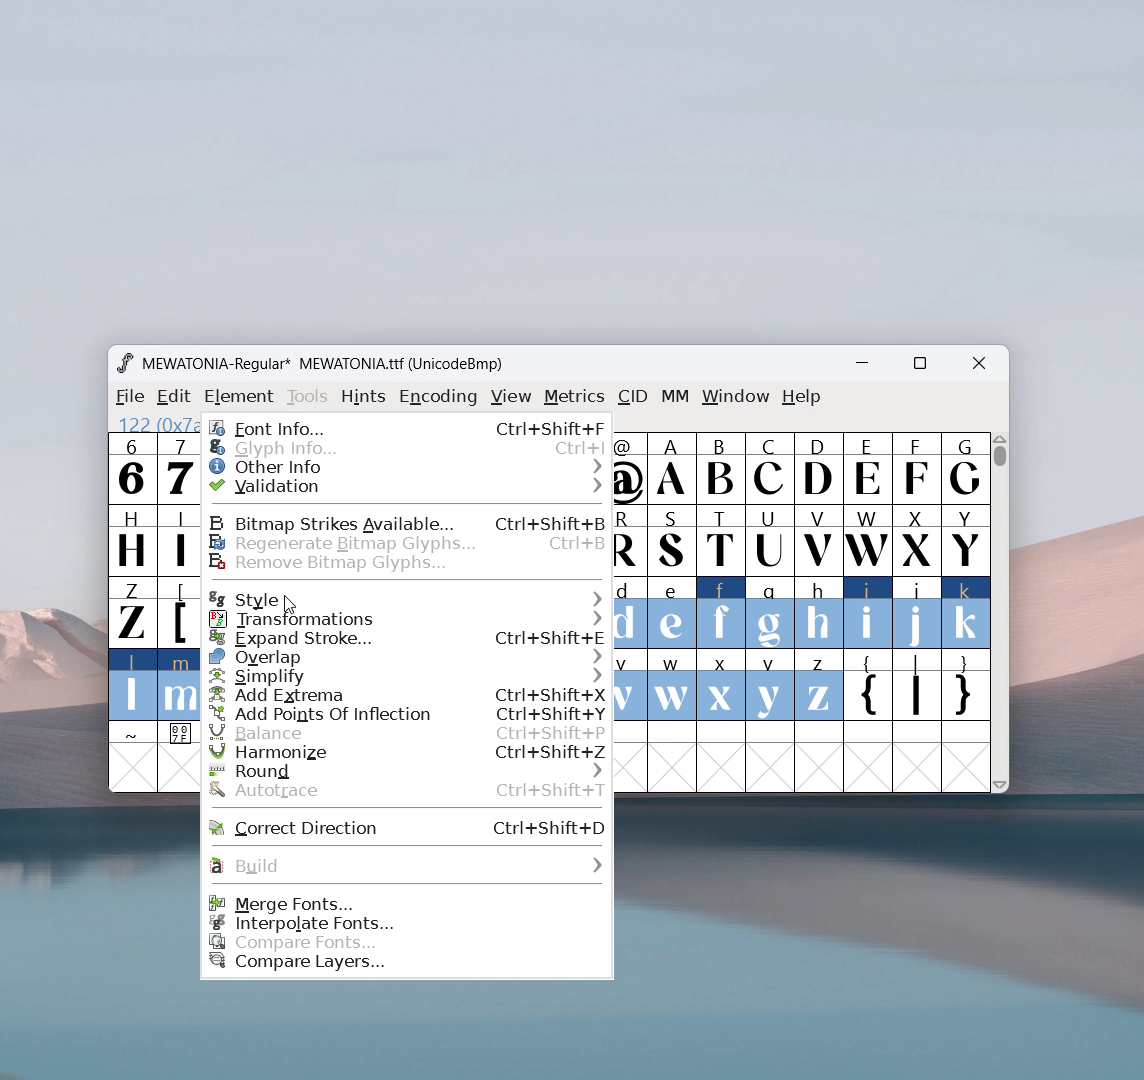 This screenshot has width=1144, height=1080. What do you see at coordinates (408, 966) in the screenshot?
I see `compare layers` at bounding box center [408, 966].